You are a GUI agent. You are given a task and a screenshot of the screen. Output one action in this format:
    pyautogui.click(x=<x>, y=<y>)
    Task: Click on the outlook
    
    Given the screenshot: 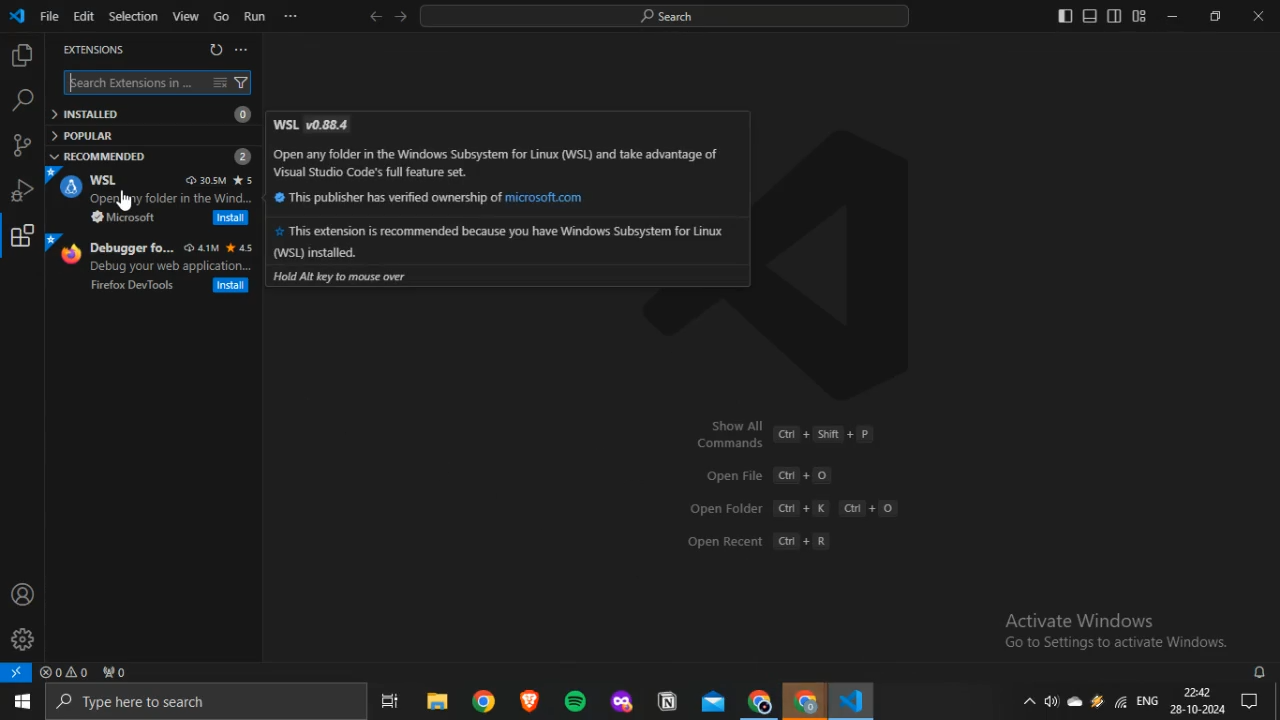 What is the action you would take?
    pyautogui.click(x=715, y=701)
    